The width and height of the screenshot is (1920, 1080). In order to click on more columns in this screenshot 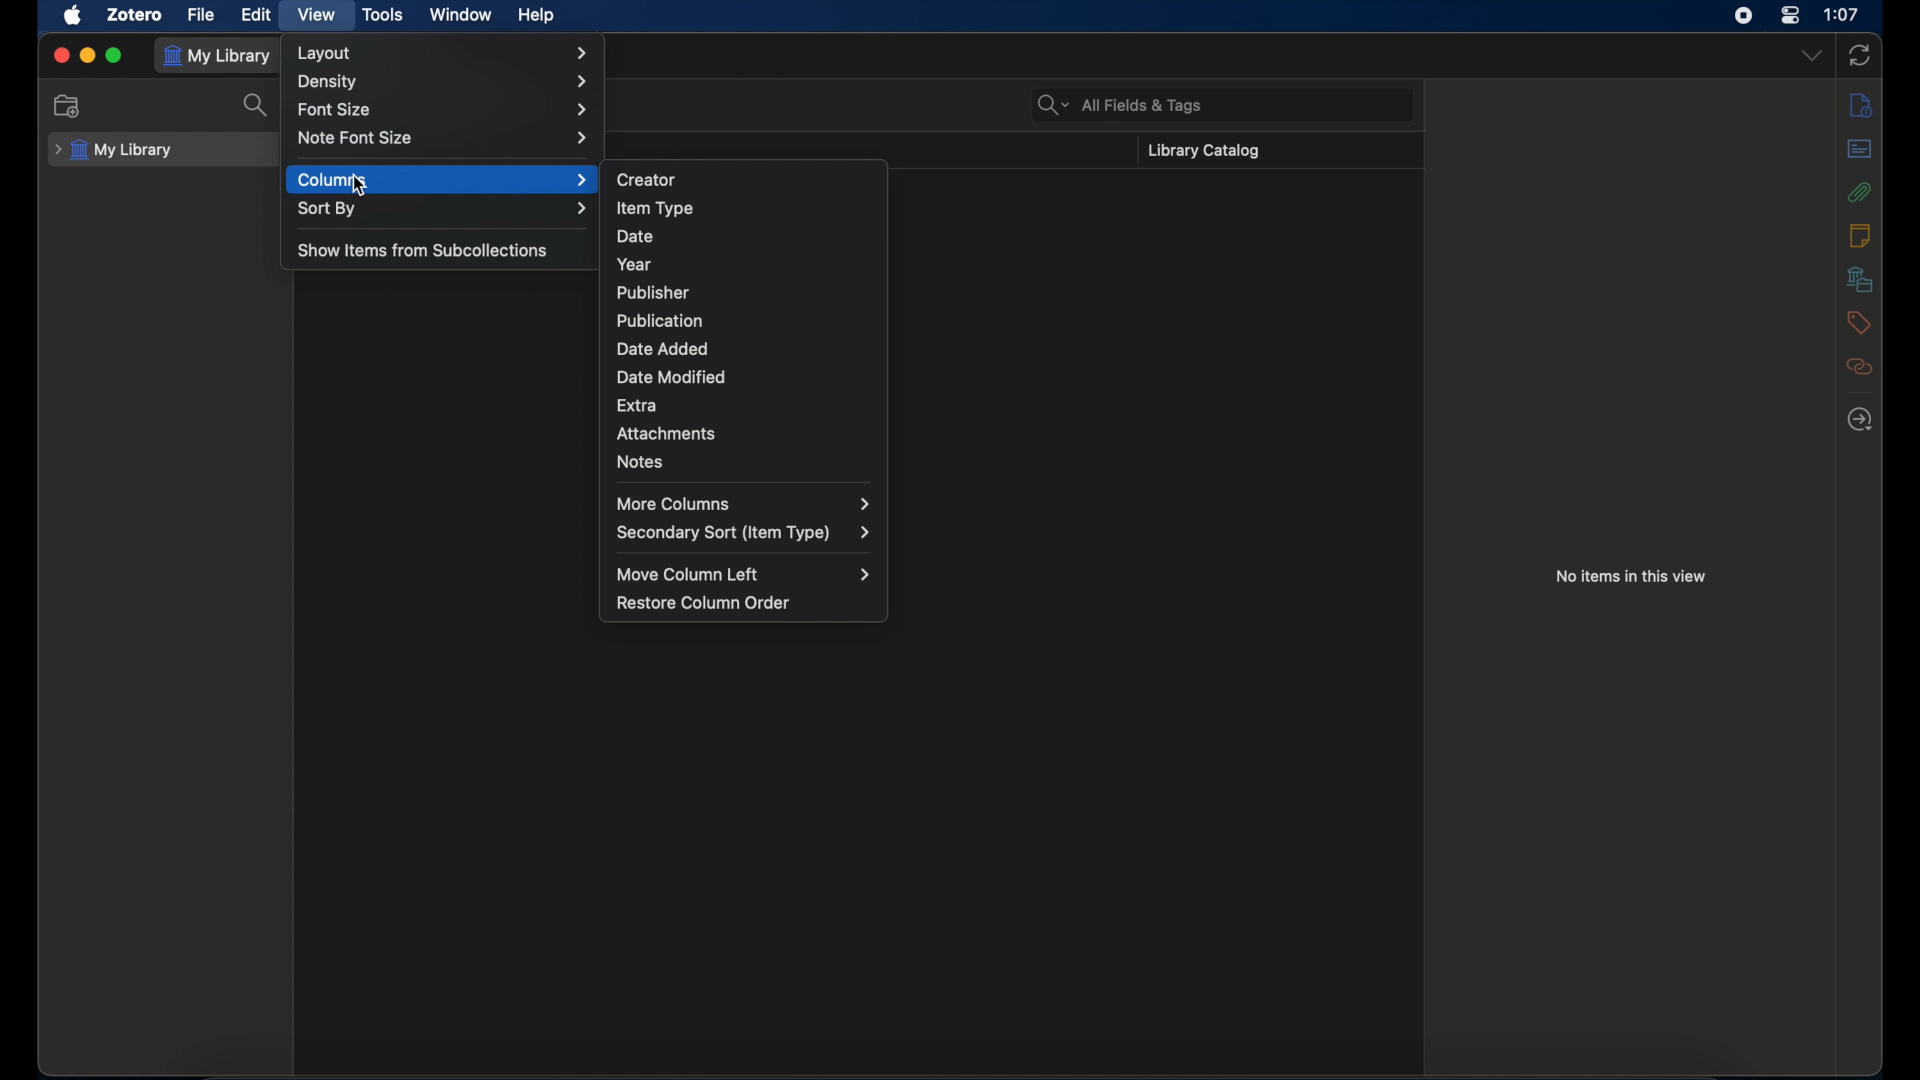, I will do `click(744, 505)`.